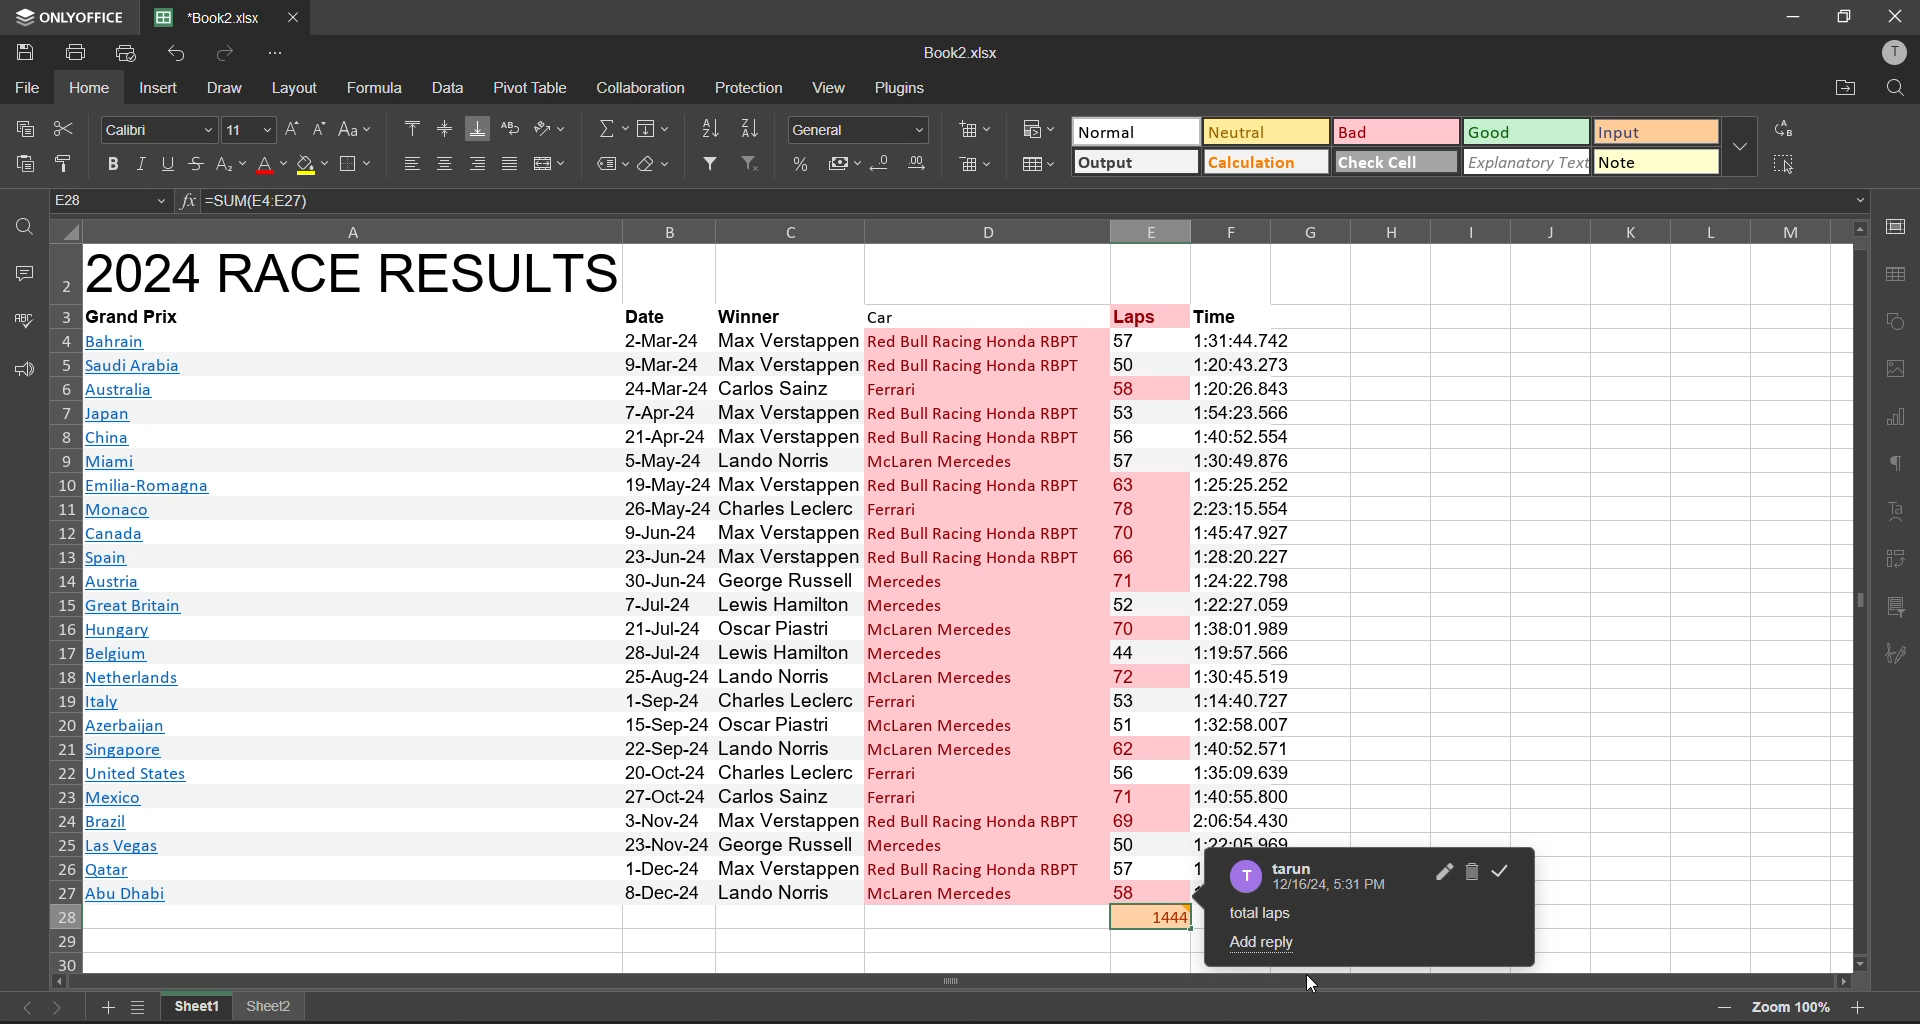 This screenshot has width=1920, height=1024. What do you see at coordinates (647, 133) in the screenshot?
I see `fields` at bounding box center [647, 133].